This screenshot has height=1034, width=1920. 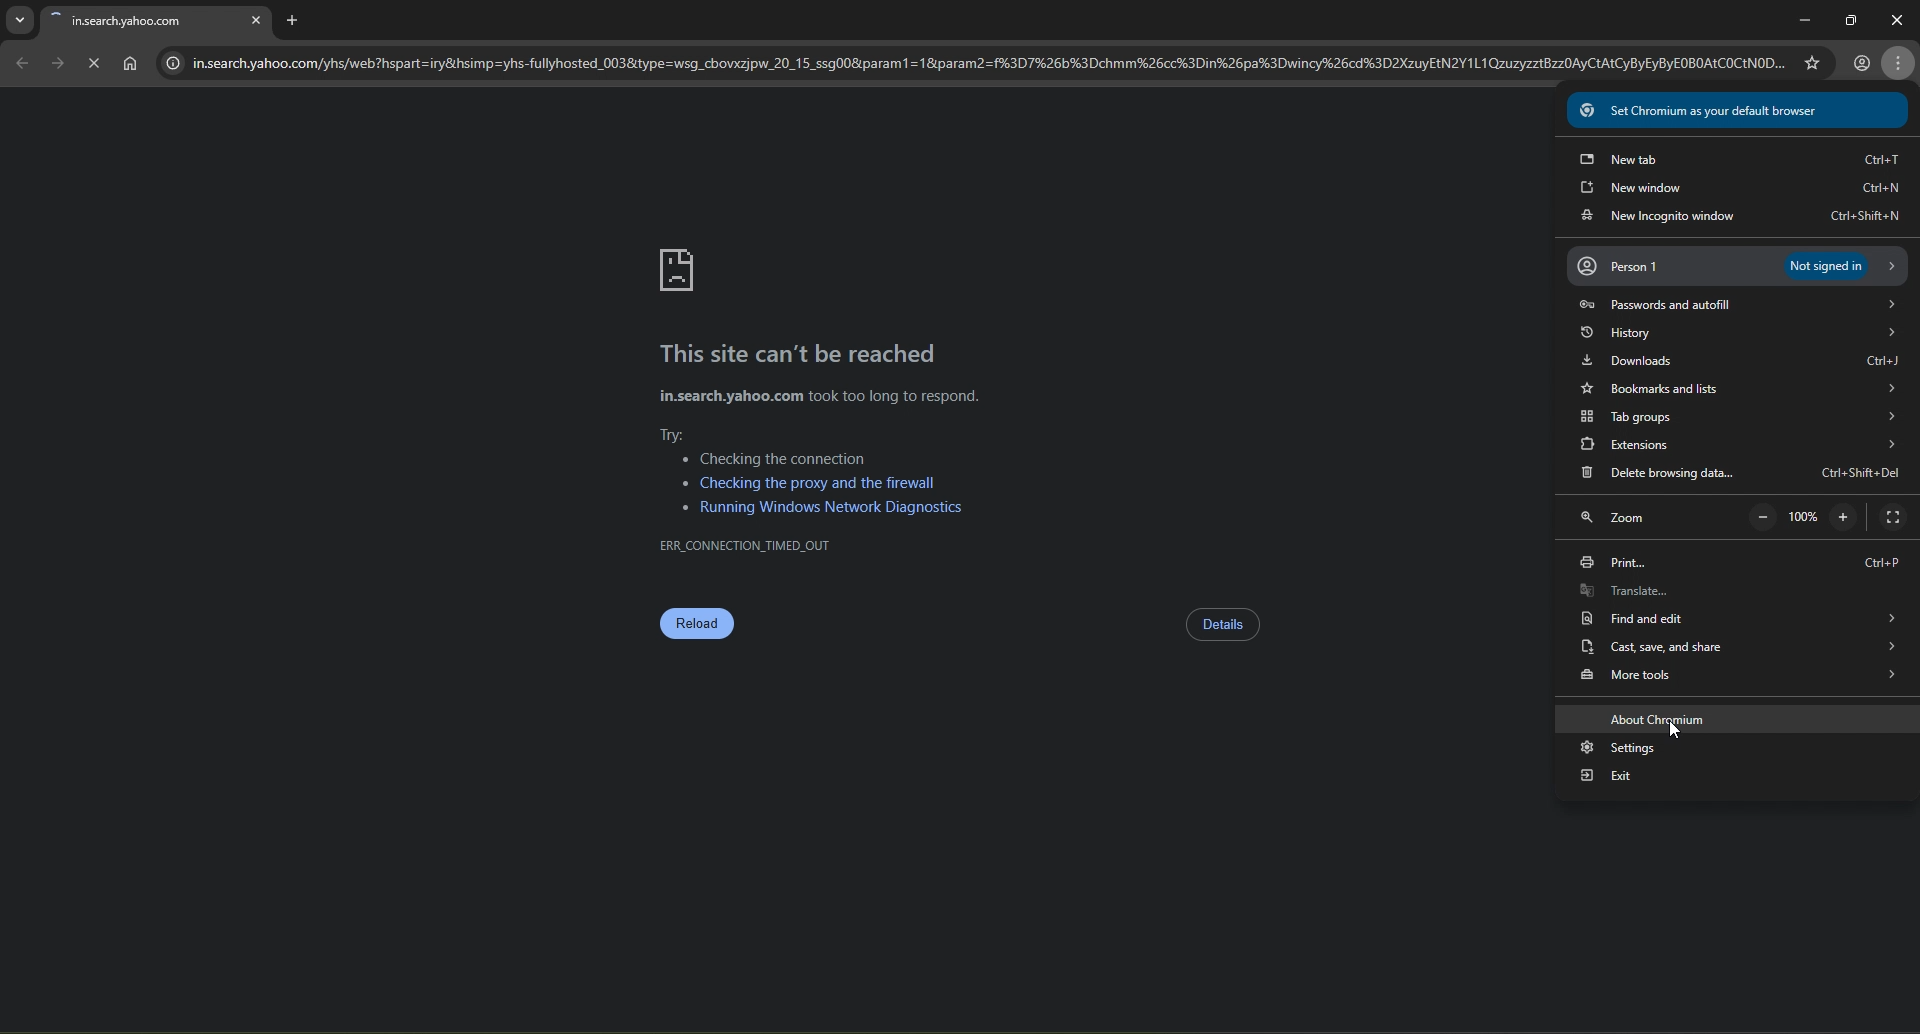 What do you see at coordinates (294, 21) in the screenshot?
I see `add tab` at bounding box center [294, 21].